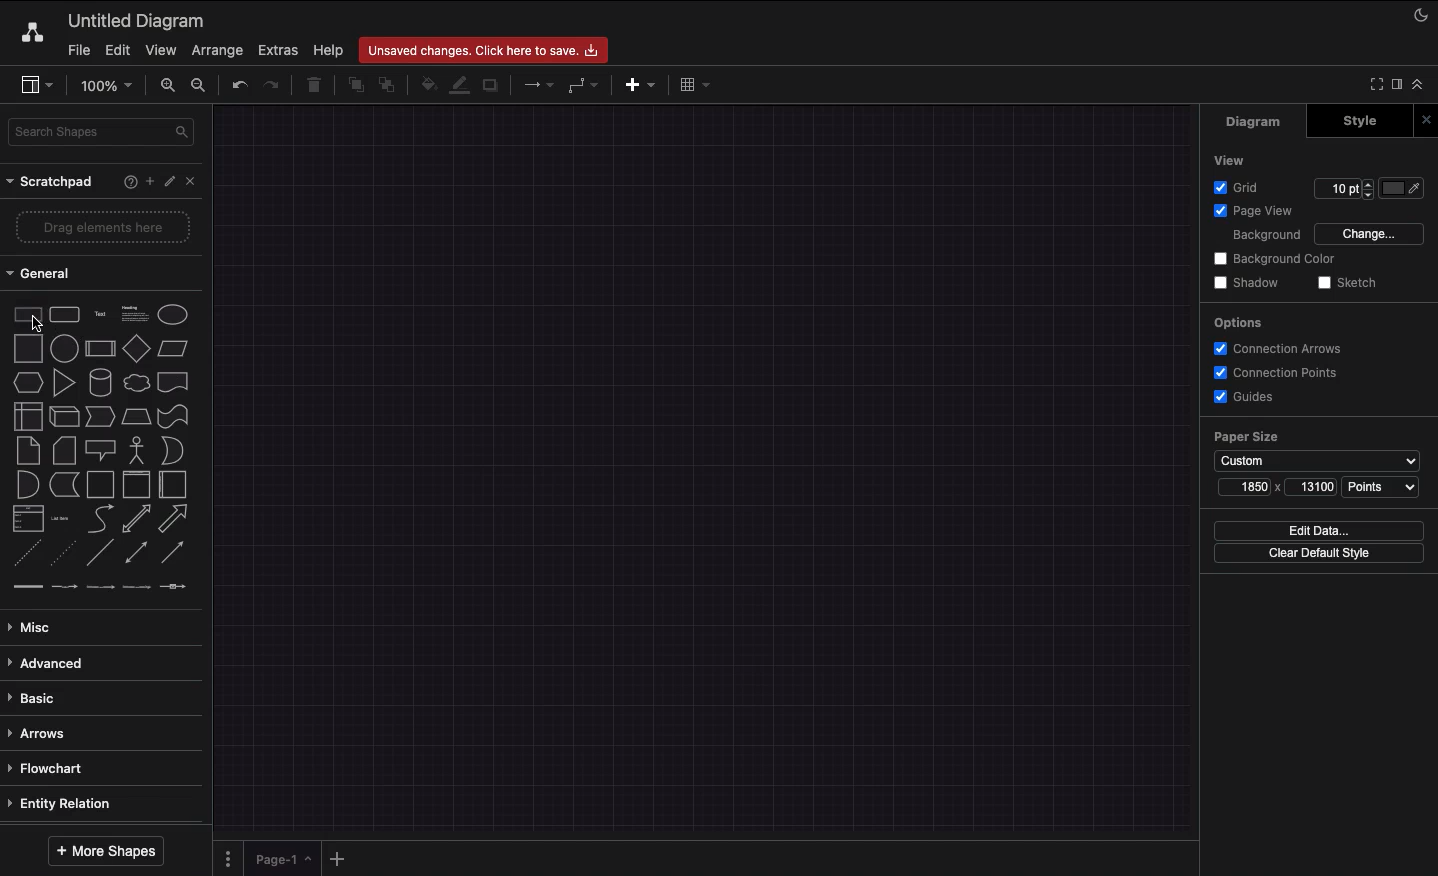  I want to click on Edit data, so click(1319, 531).